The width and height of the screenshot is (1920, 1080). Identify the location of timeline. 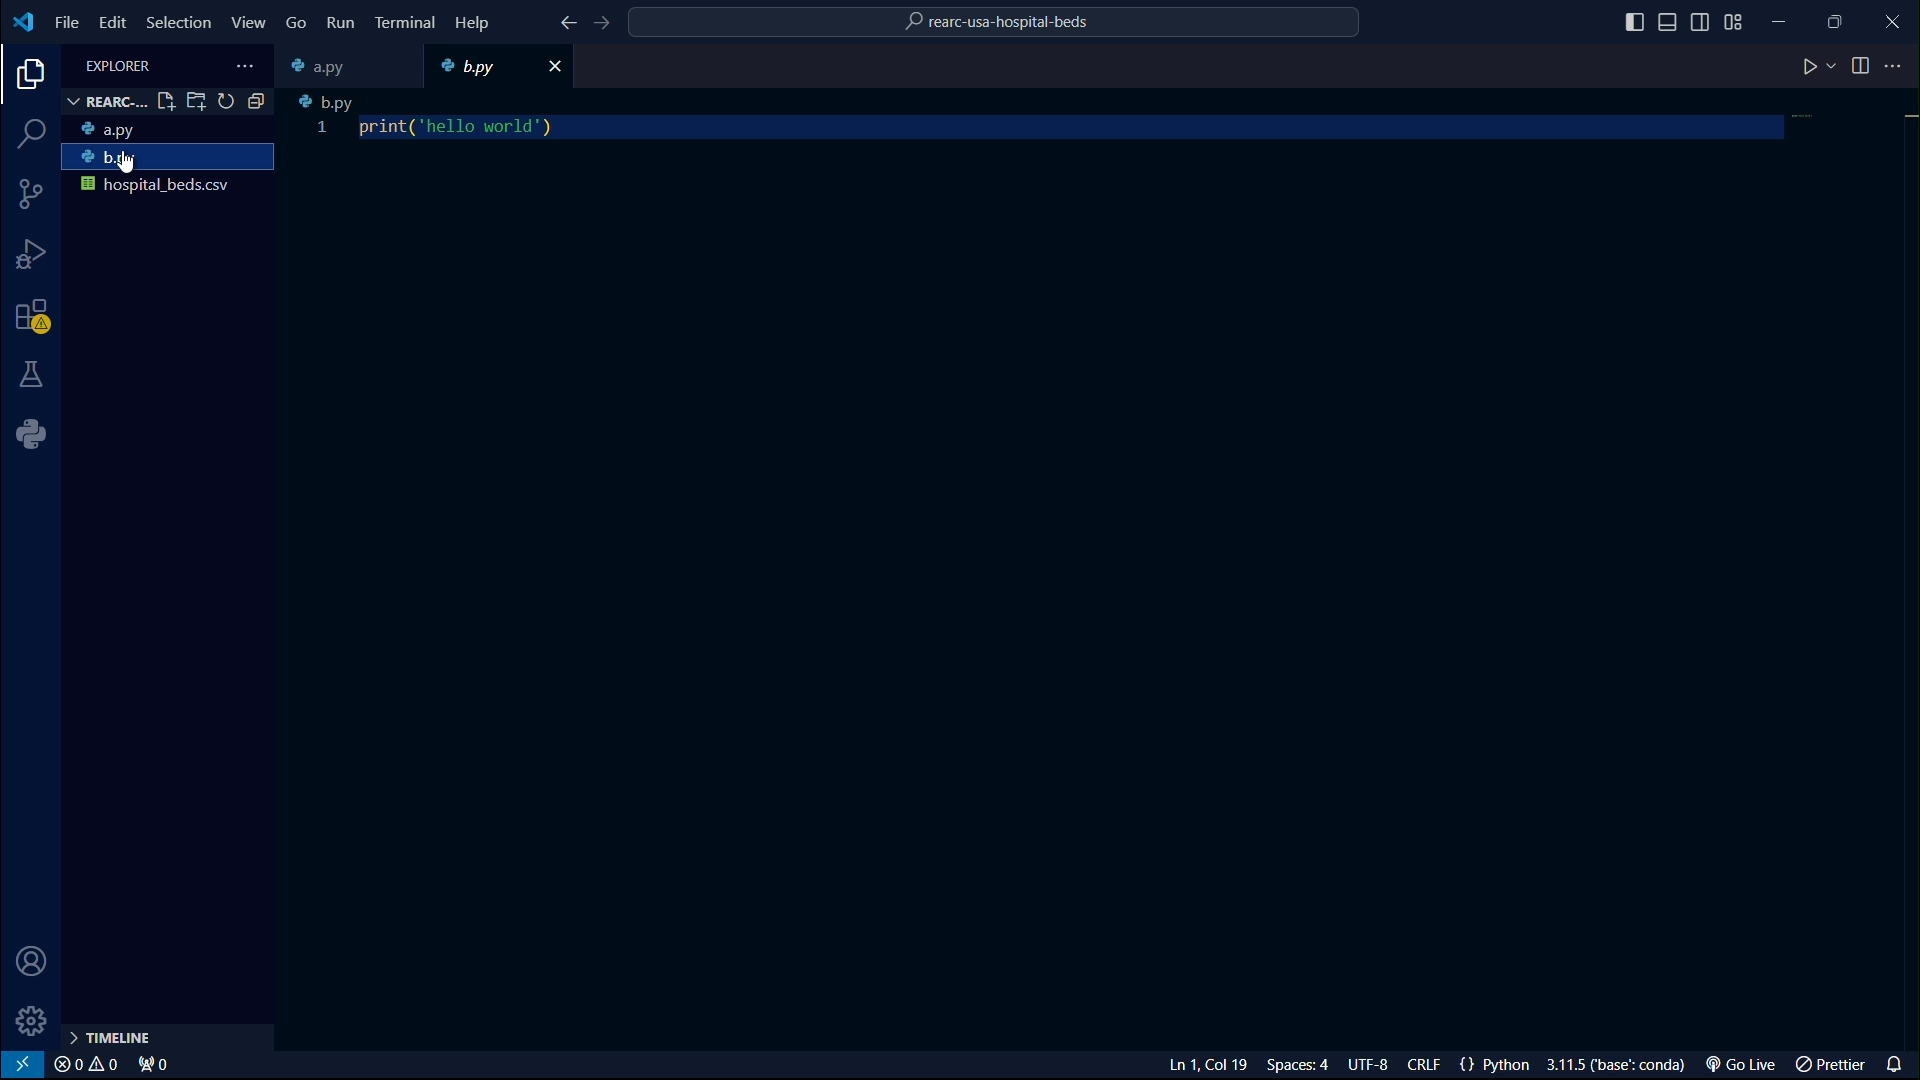
(110, 1038).